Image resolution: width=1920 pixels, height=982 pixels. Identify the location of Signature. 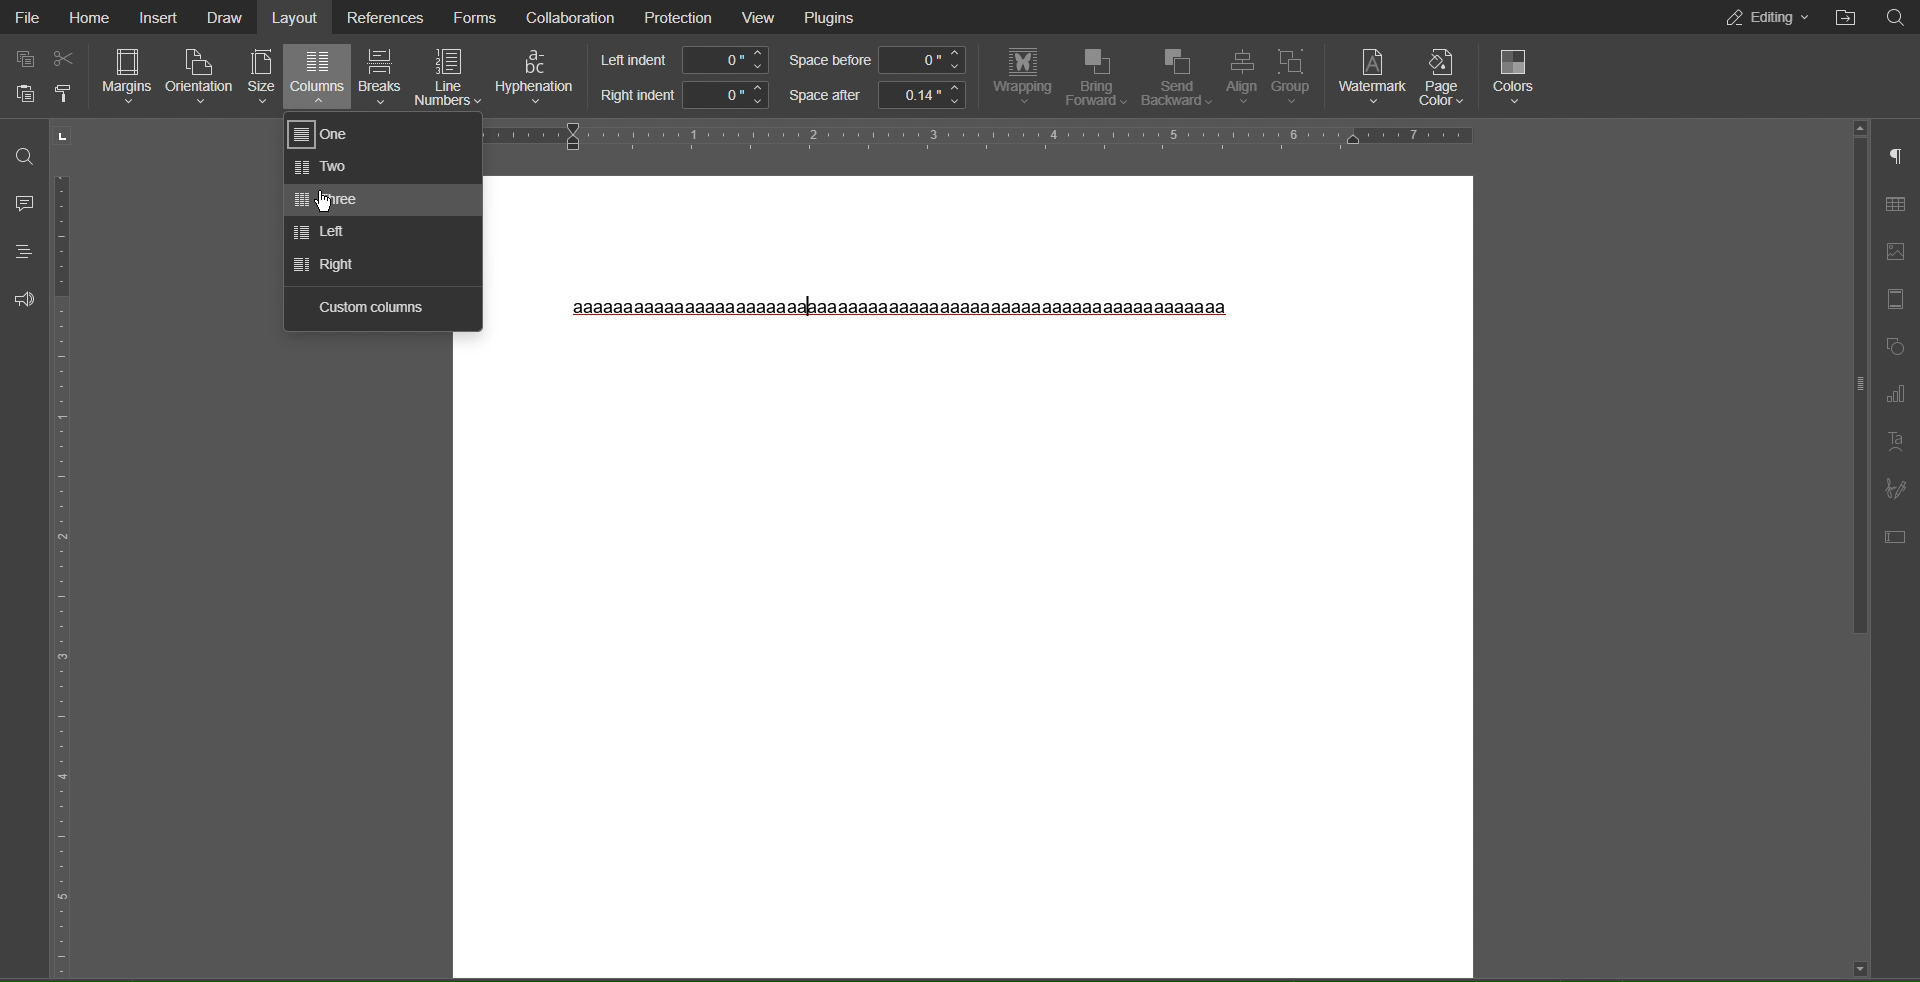
(1895, 486).